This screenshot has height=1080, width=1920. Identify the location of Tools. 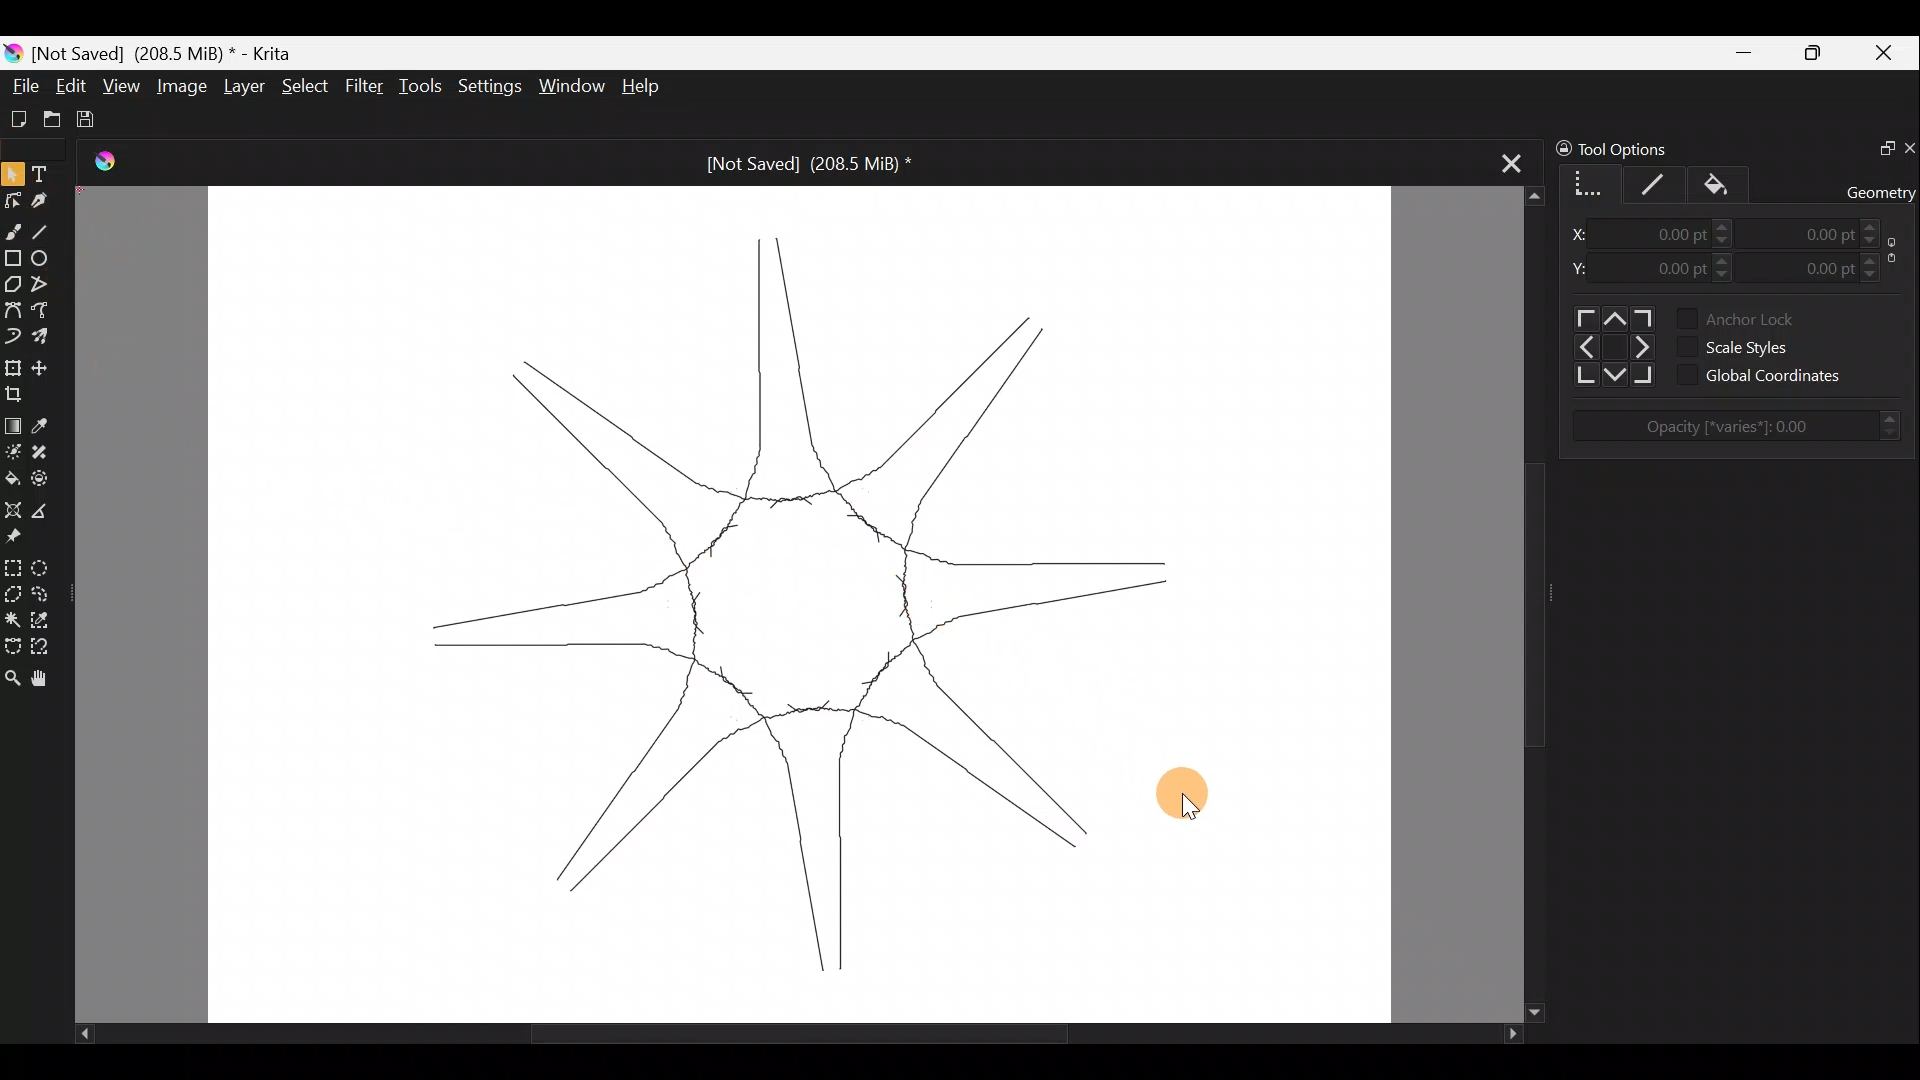
(421, 85).